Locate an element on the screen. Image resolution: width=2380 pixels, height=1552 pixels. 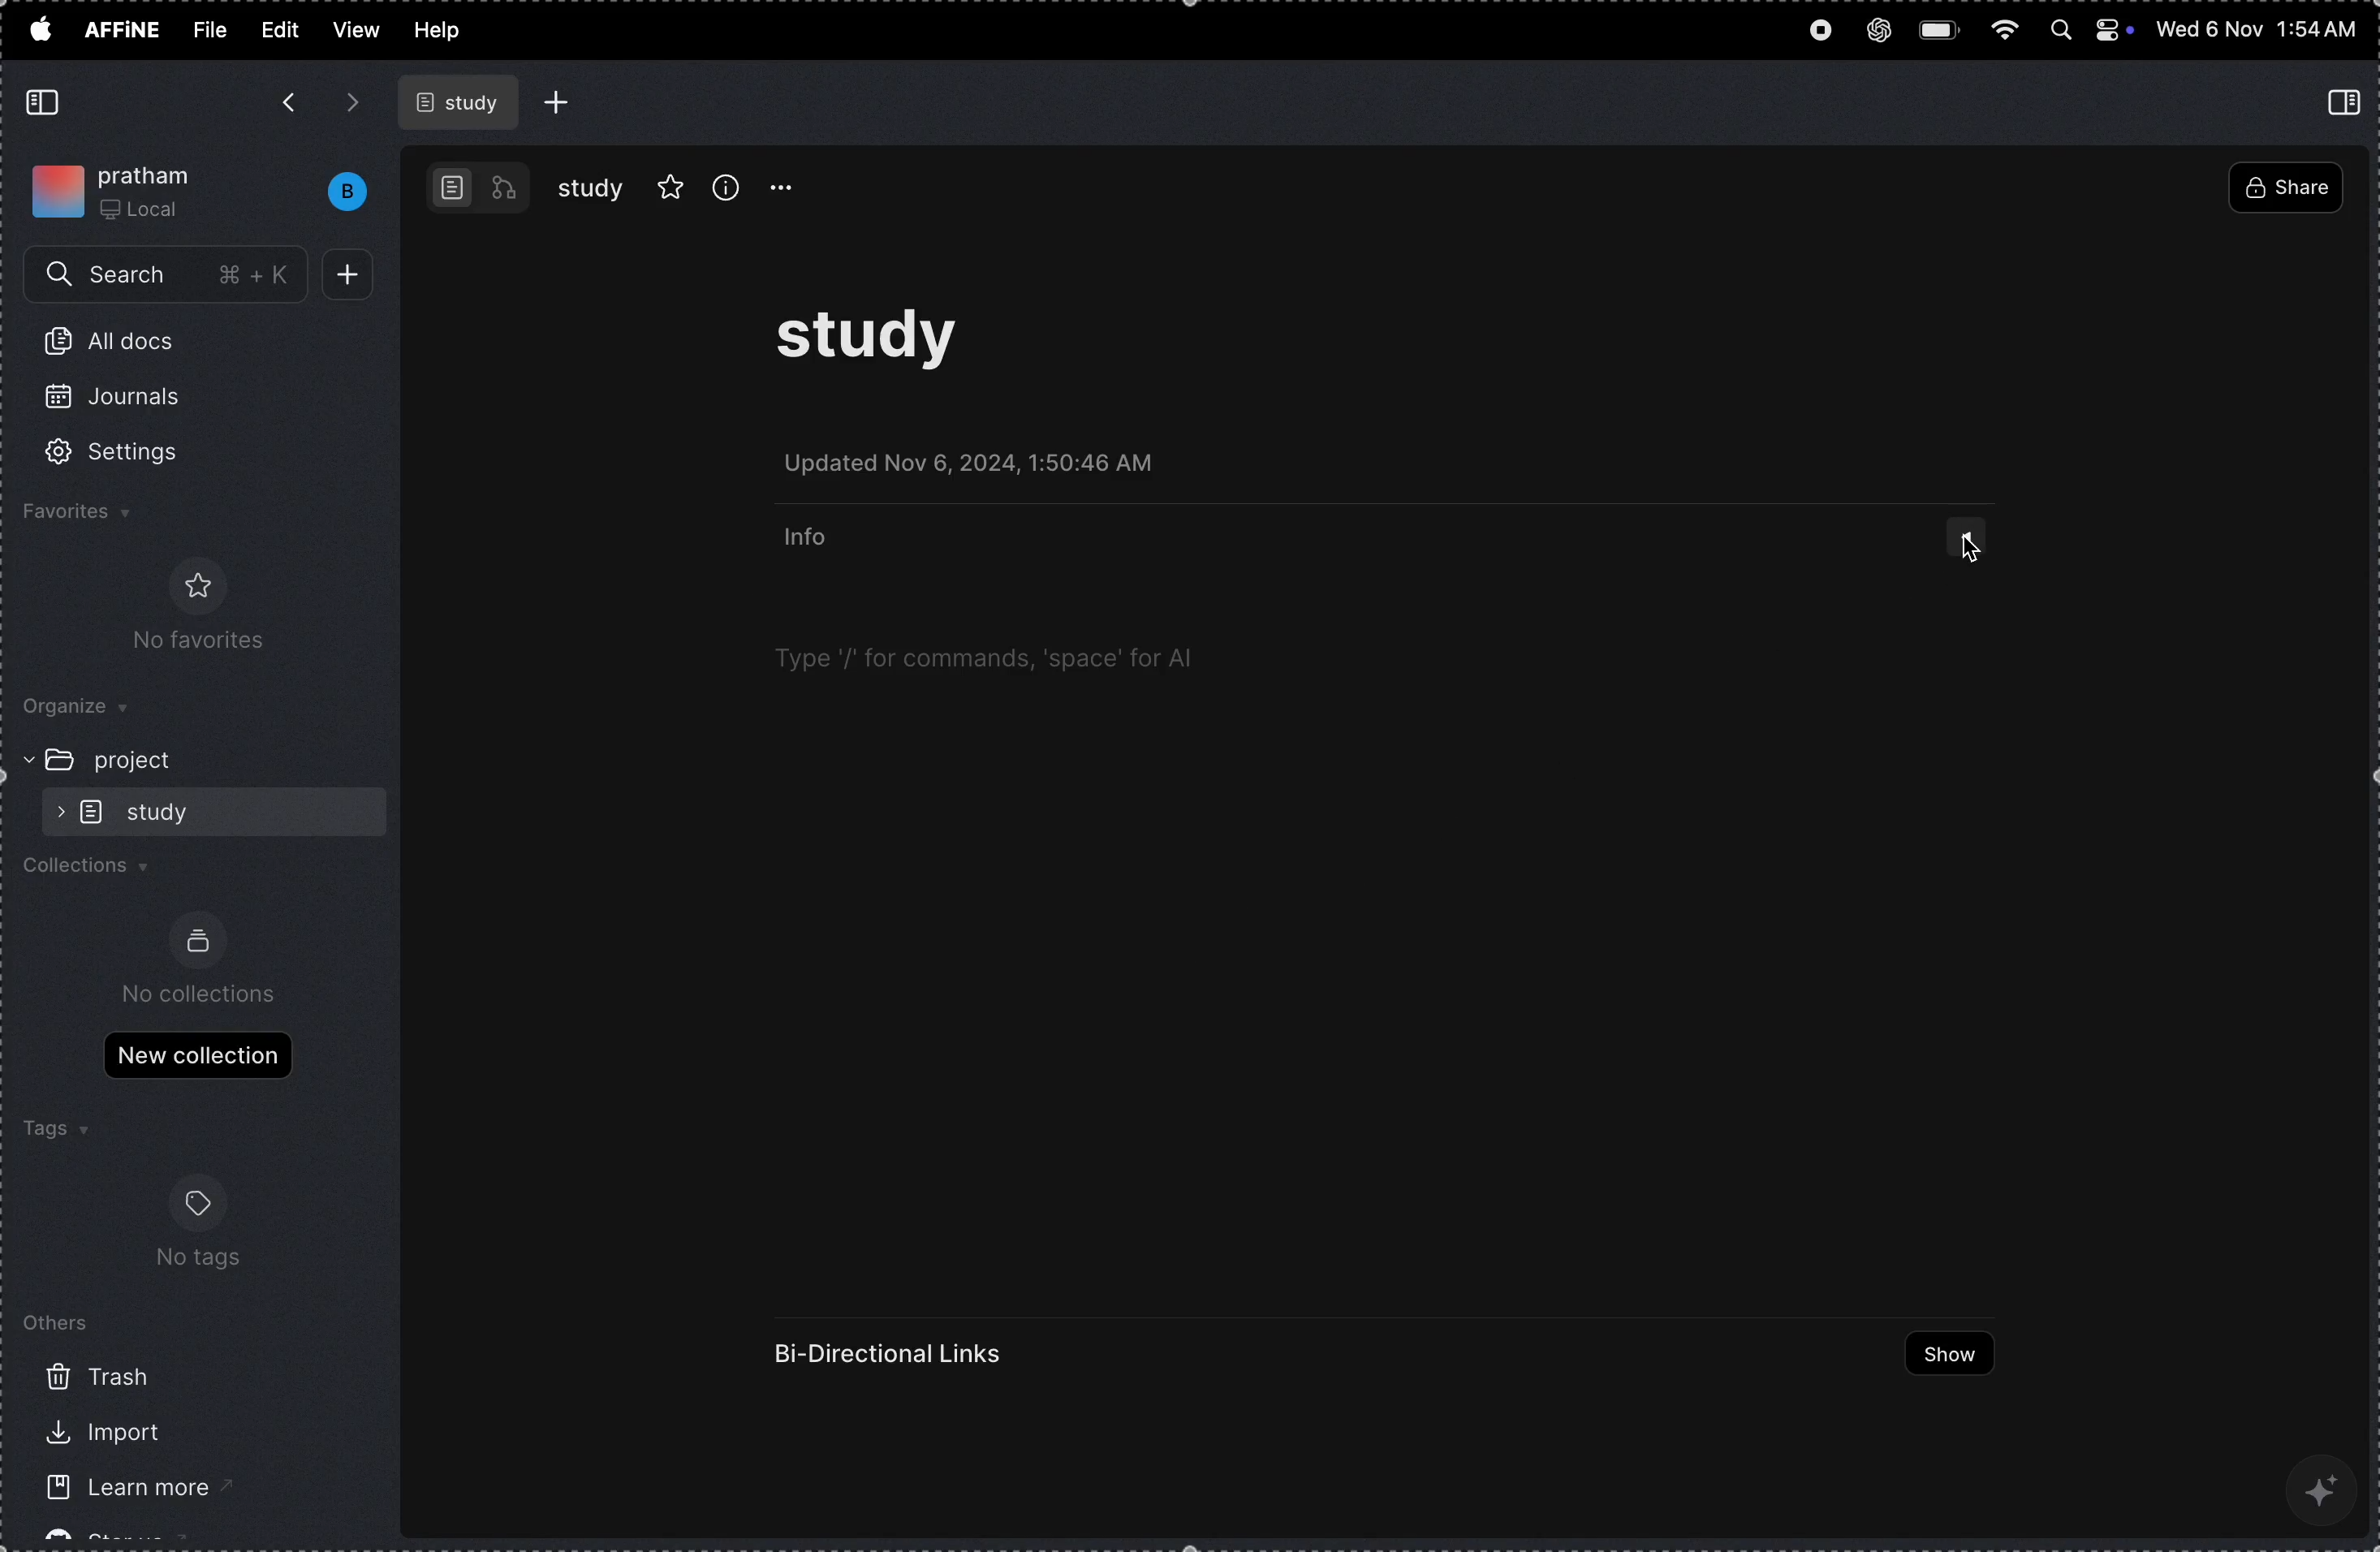
updated is located at coordinates (987, 468).